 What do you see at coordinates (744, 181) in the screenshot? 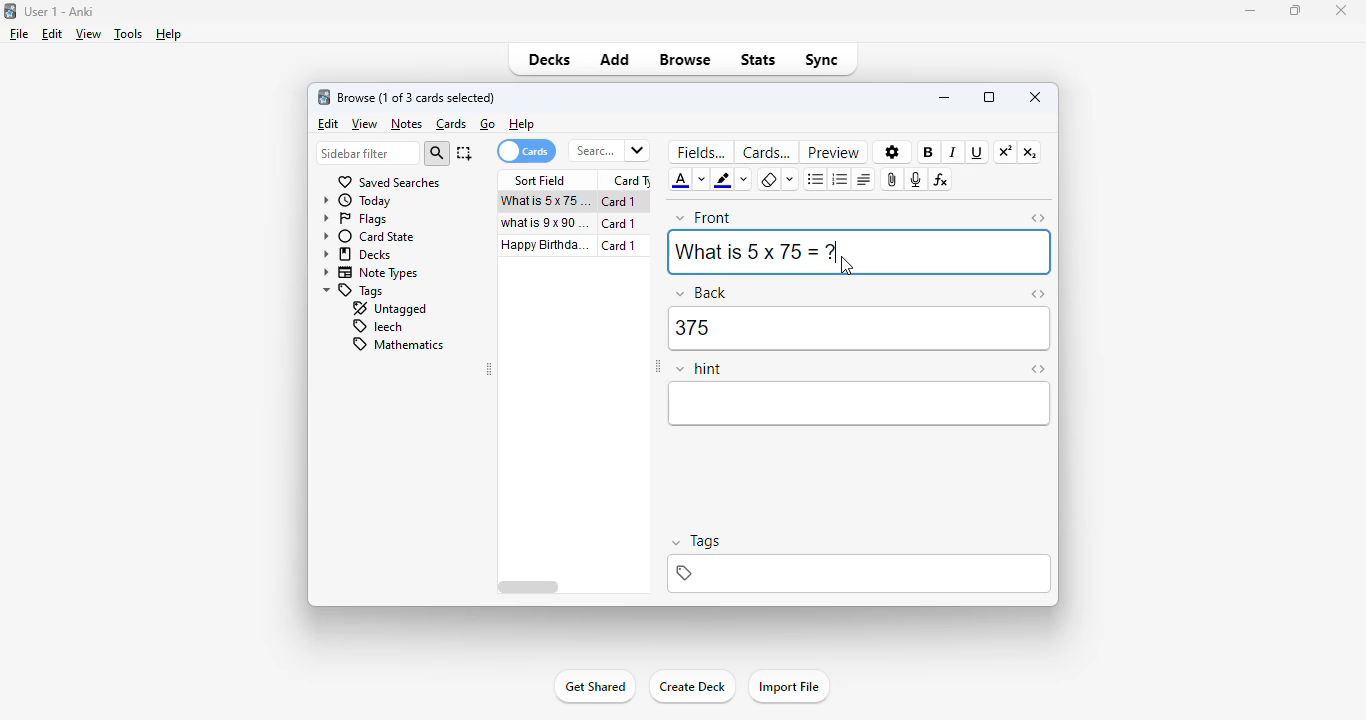
I see `change color` at bounding box center [744, 181].